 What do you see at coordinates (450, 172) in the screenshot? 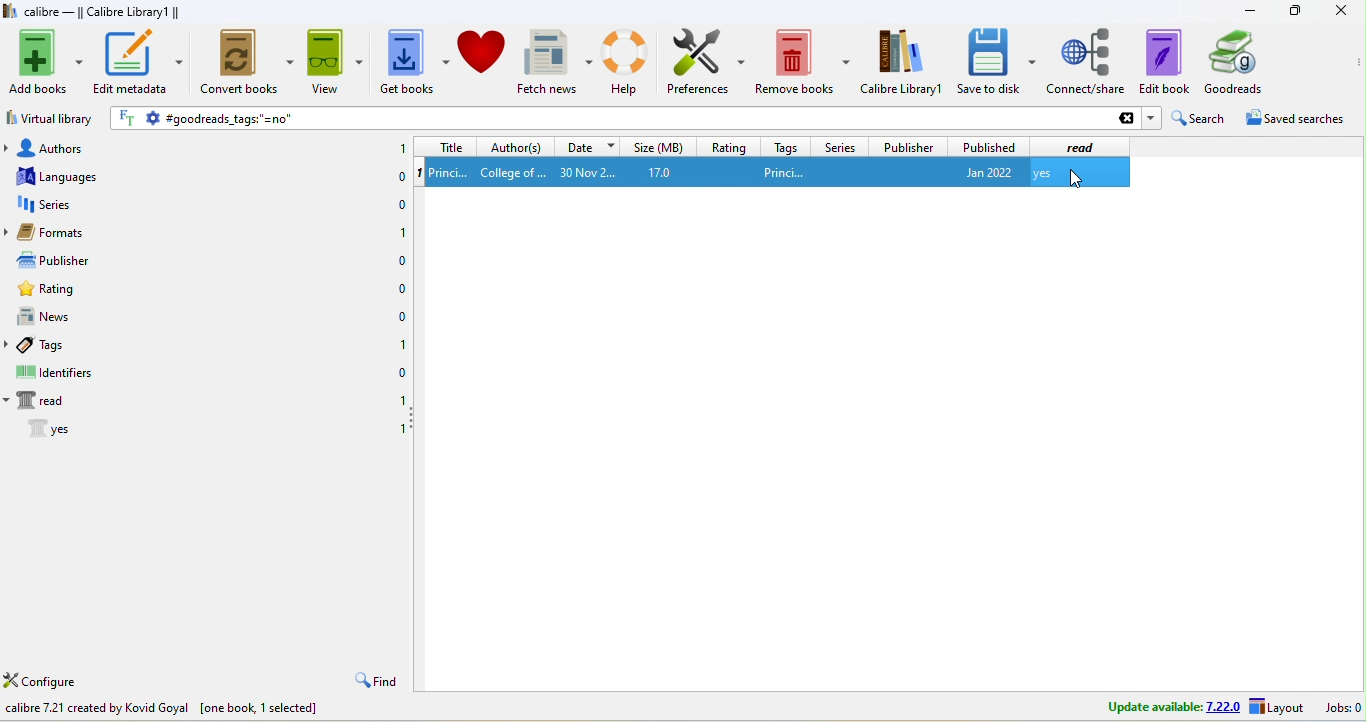
I see `1 princi  ` at bounding box center [450, 172].